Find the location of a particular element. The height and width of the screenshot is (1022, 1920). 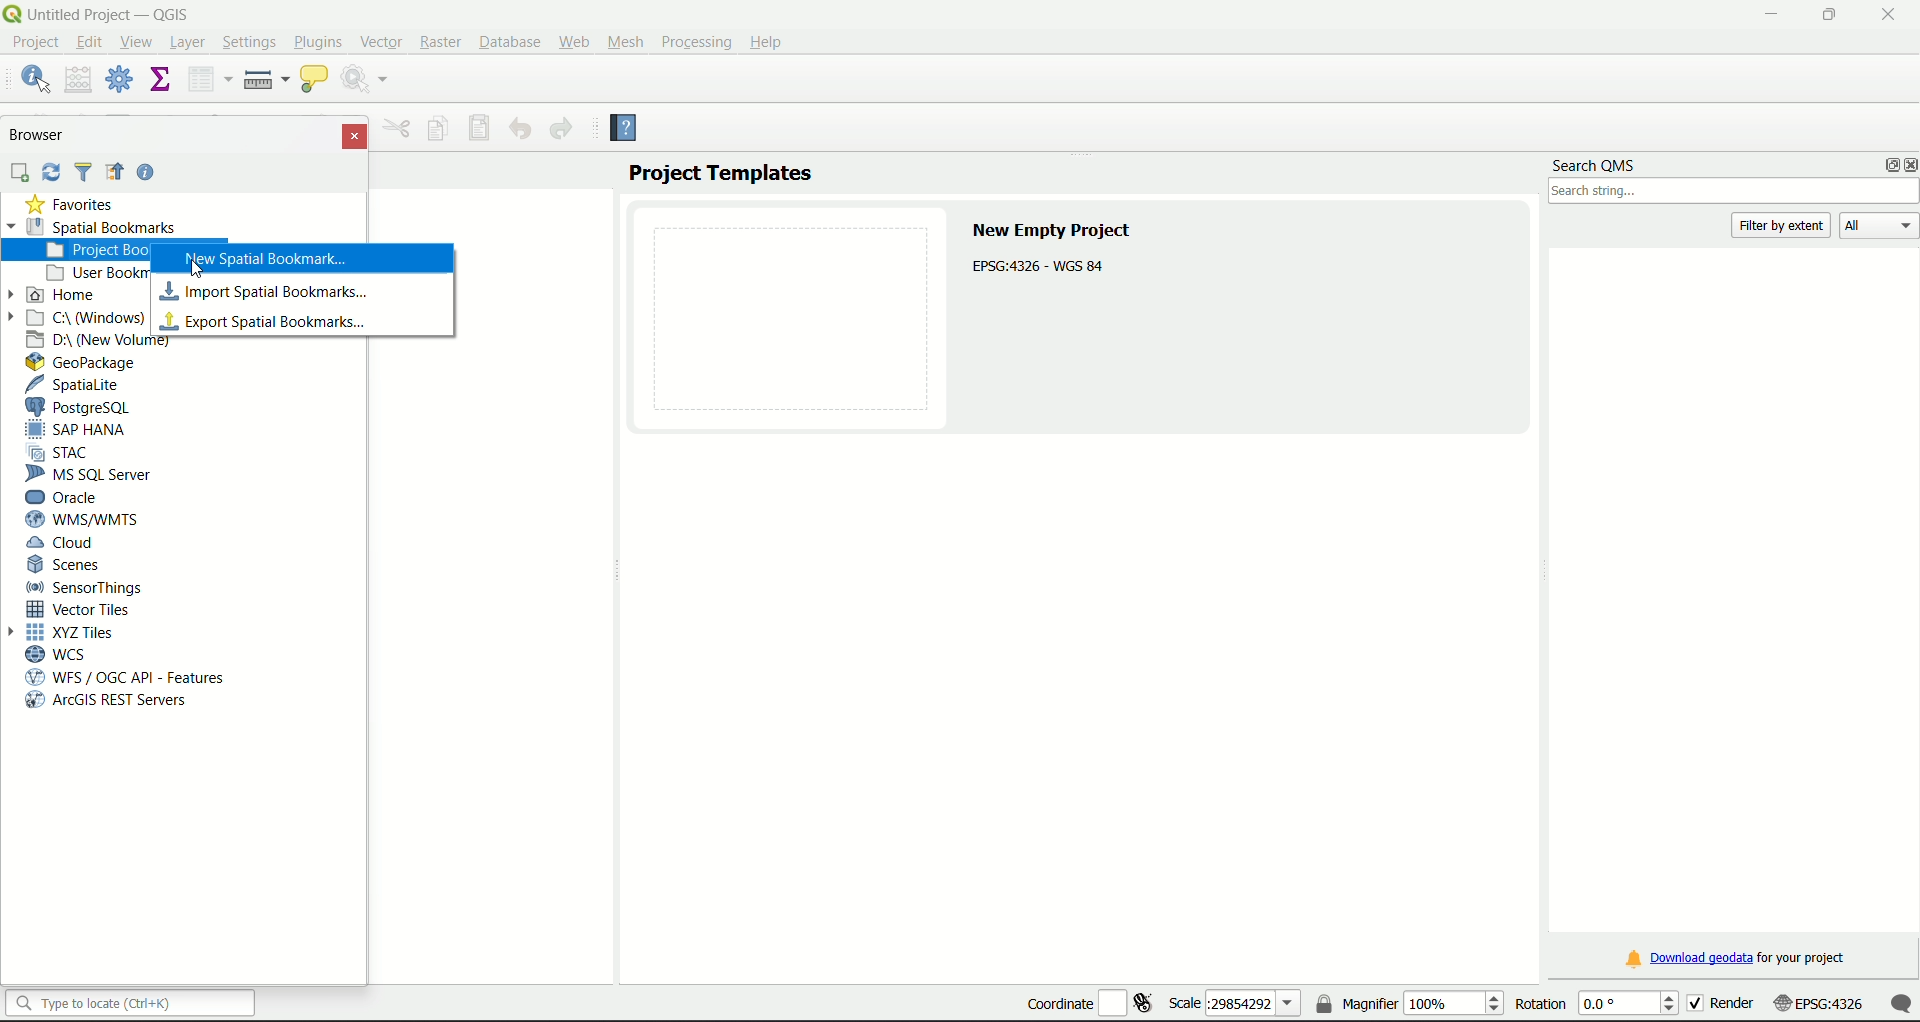

D Drive is located at coordinates (100, 341).